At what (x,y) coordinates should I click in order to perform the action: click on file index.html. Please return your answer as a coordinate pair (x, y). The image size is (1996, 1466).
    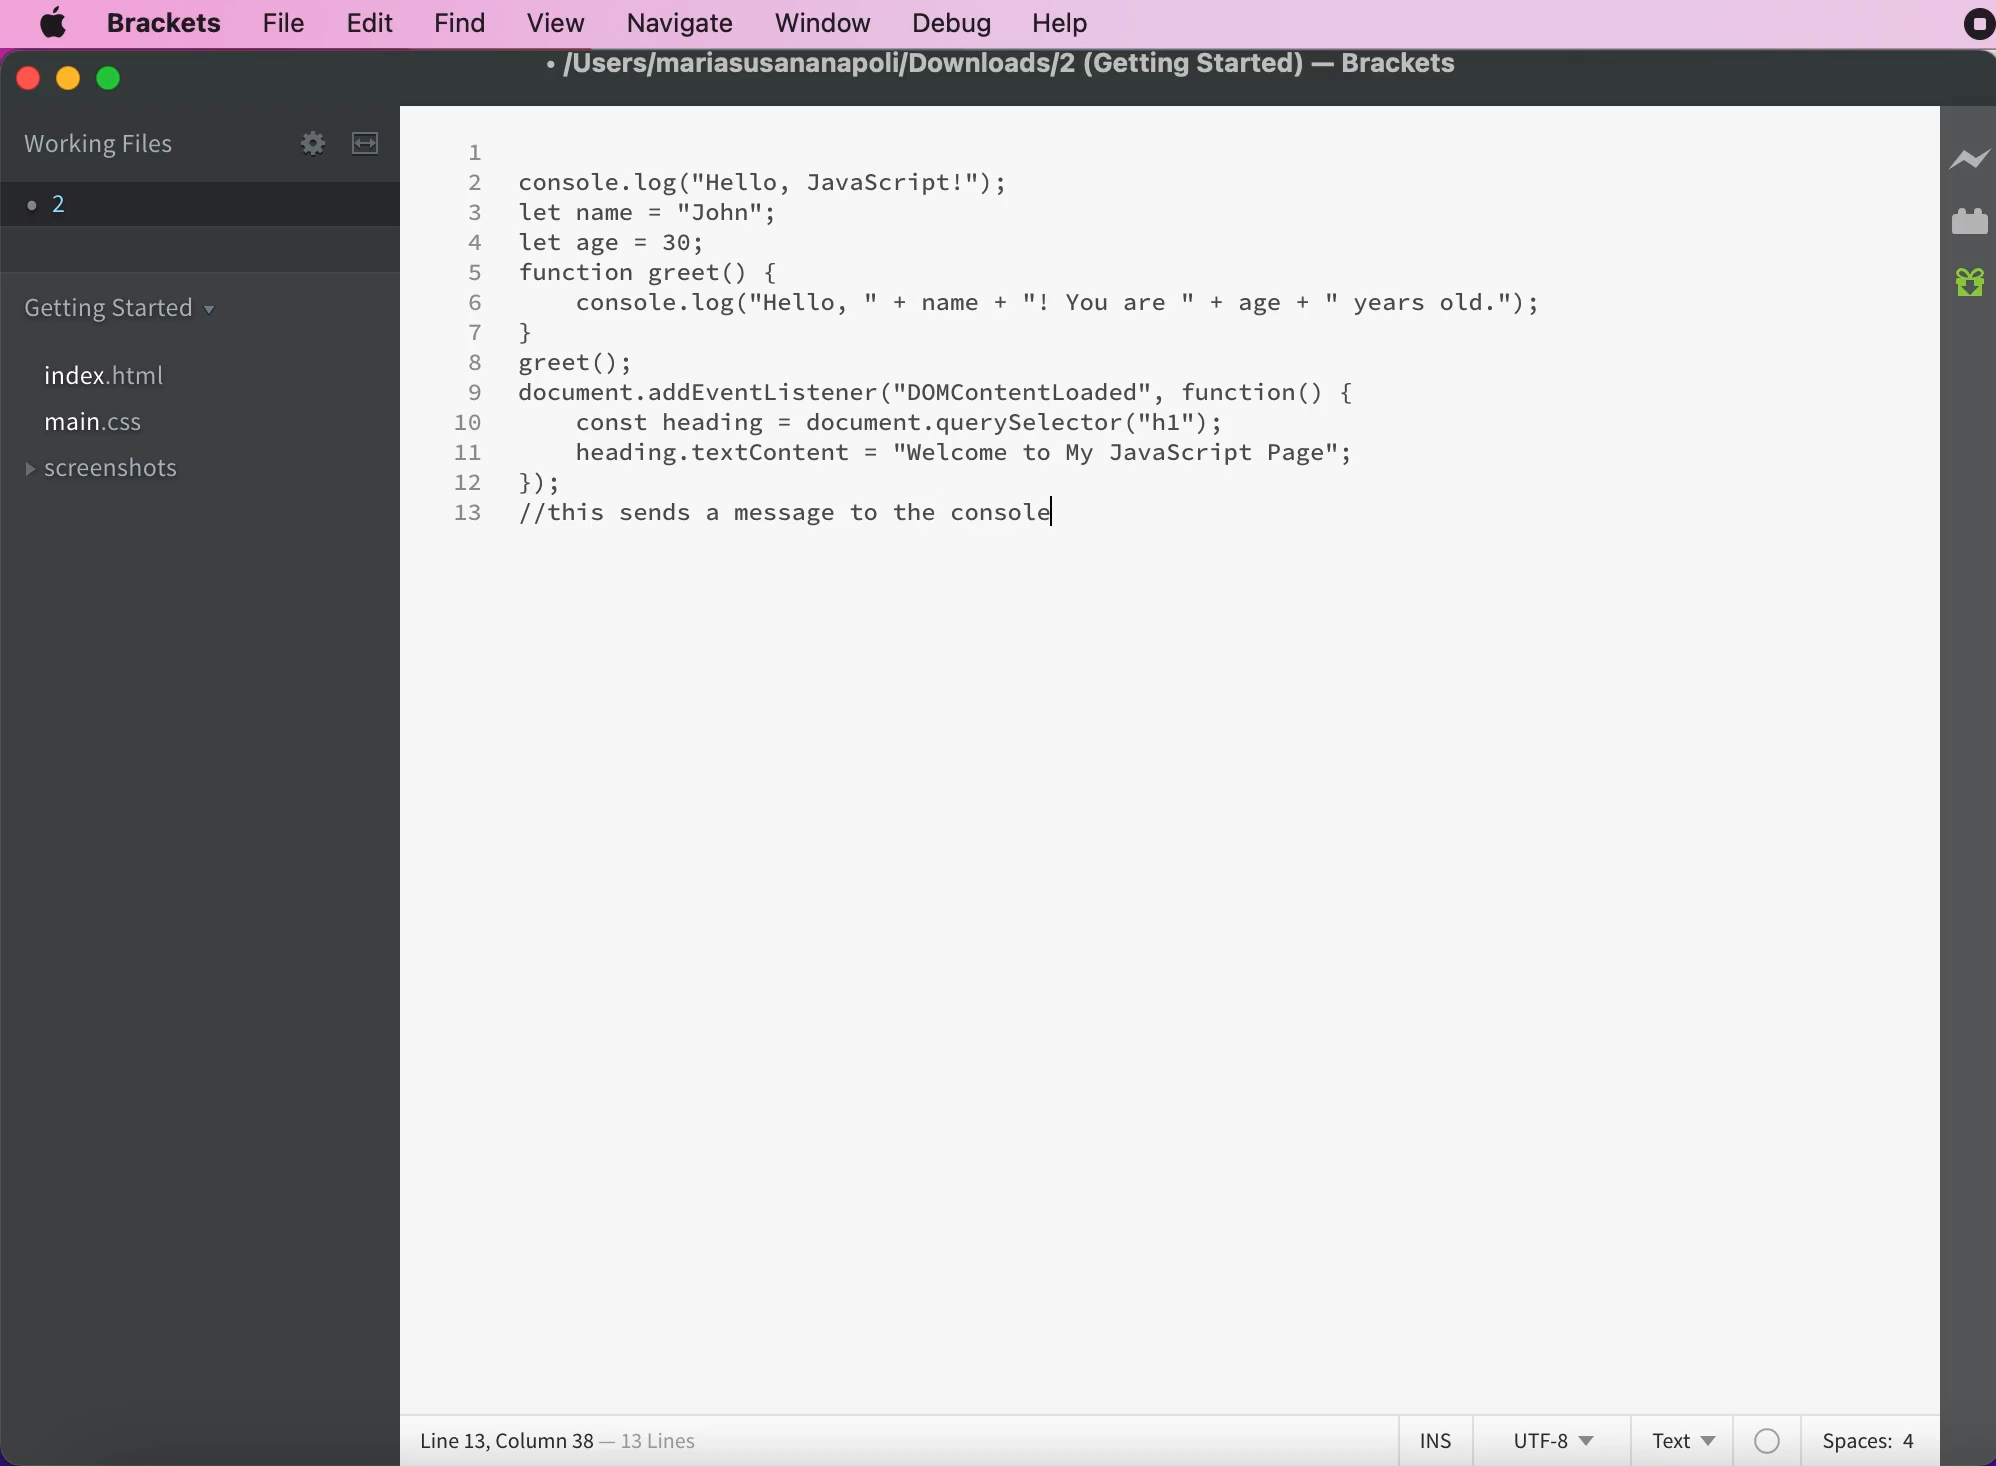
    Looking at the image, I should click on (112, 374).